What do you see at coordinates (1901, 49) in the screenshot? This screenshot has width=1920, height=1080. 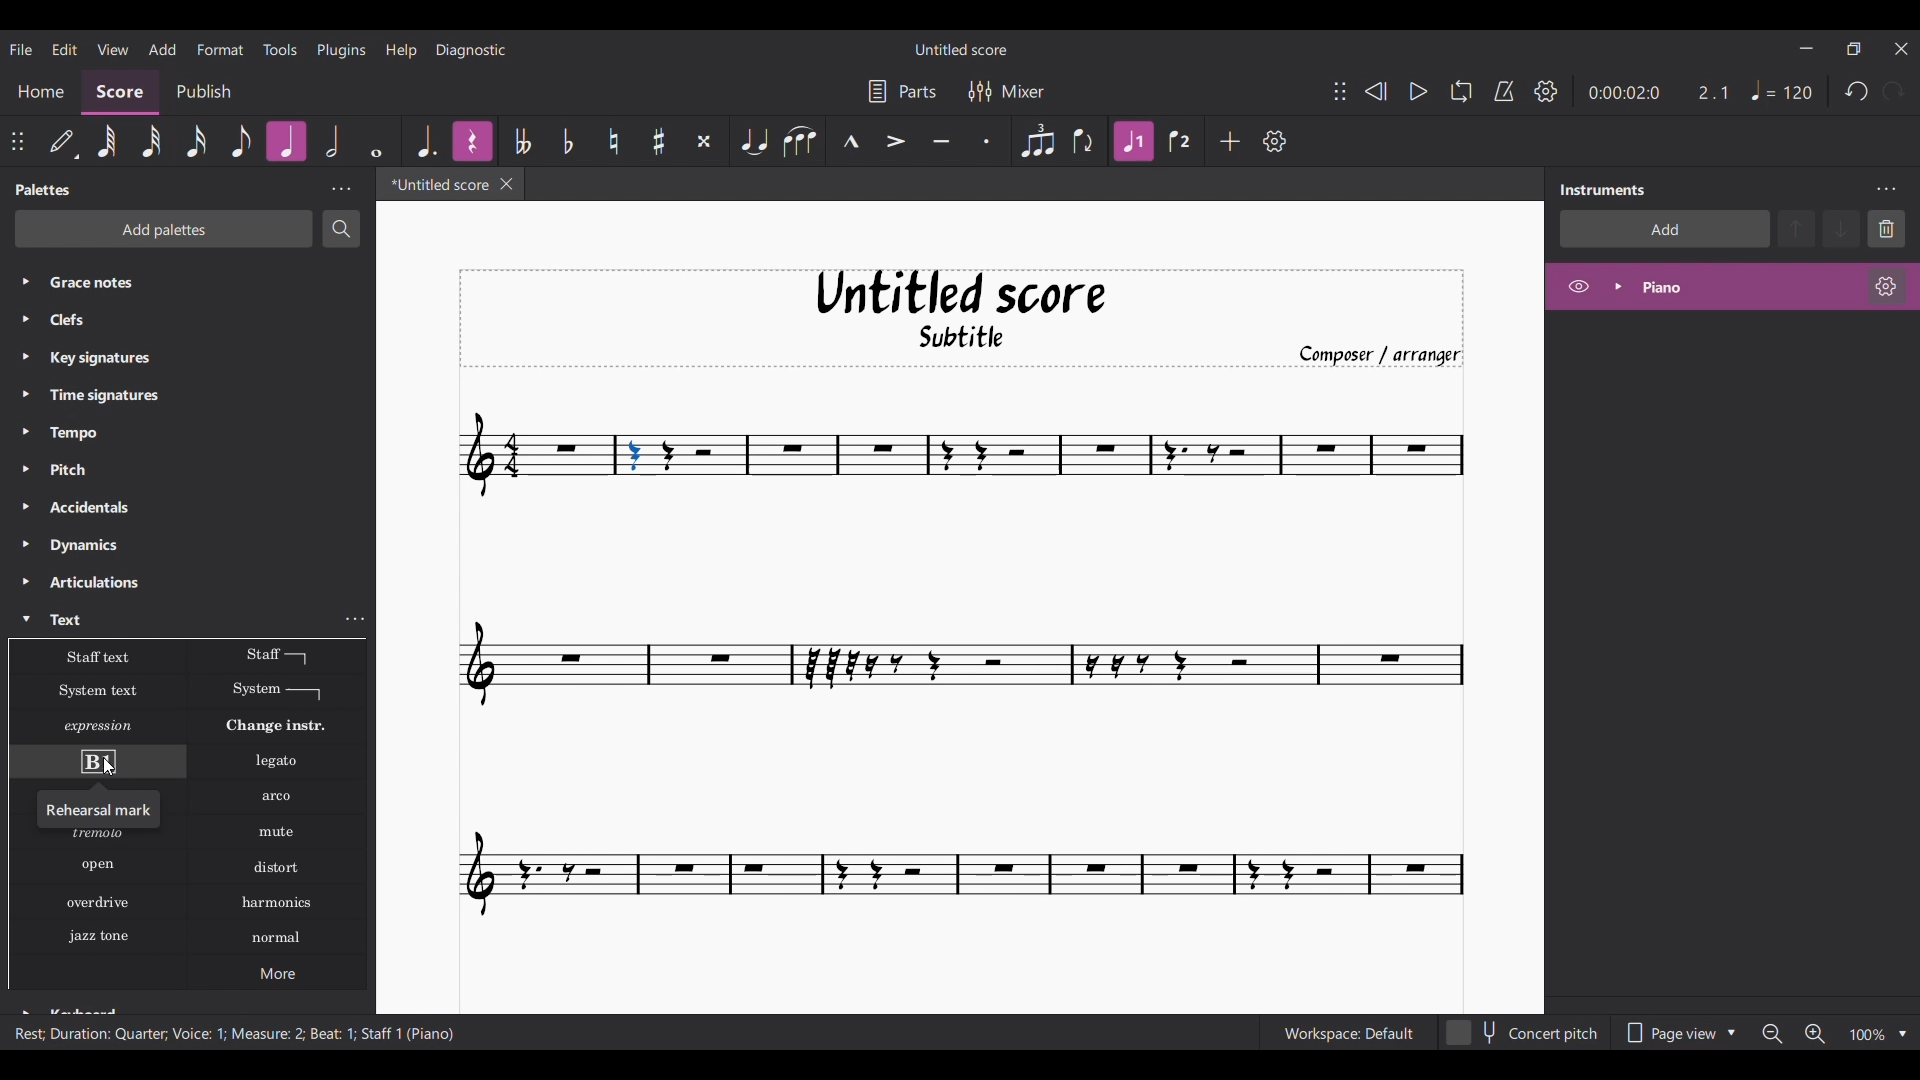 I see `Close interface` at bounding box center [1901, 49].